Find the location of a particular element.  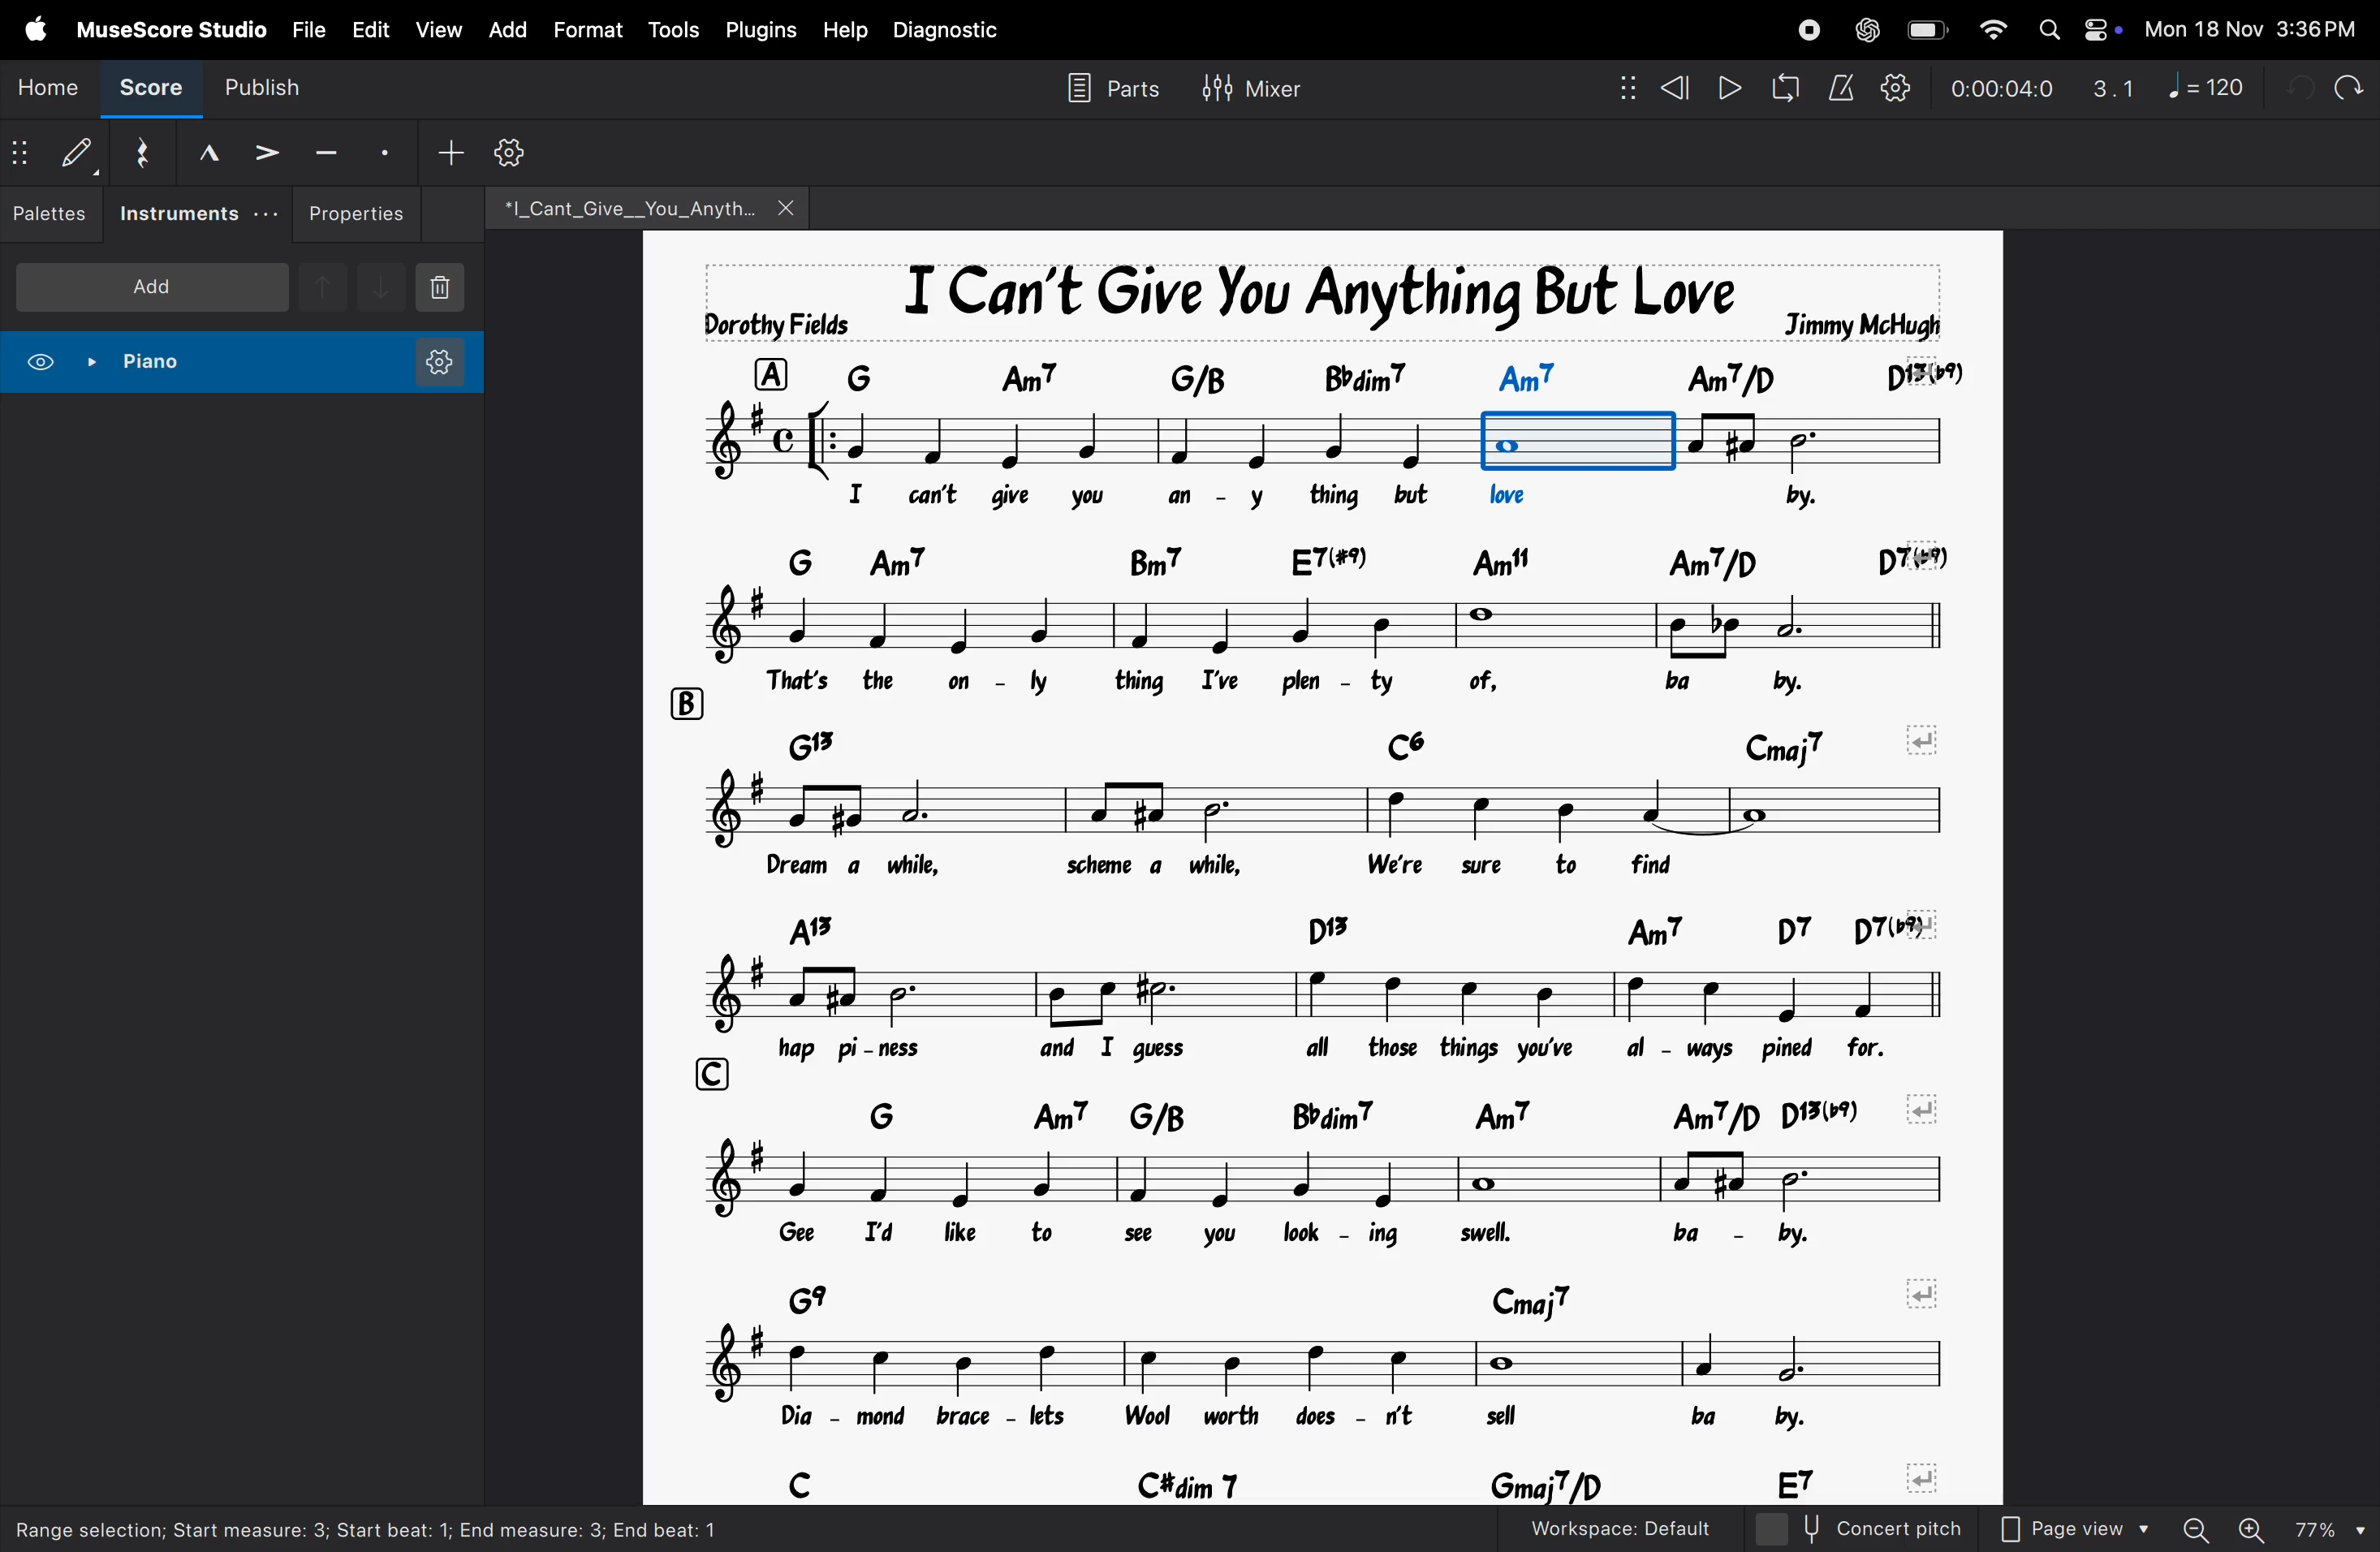

chord symbols is located at coordinates (1366, 554).